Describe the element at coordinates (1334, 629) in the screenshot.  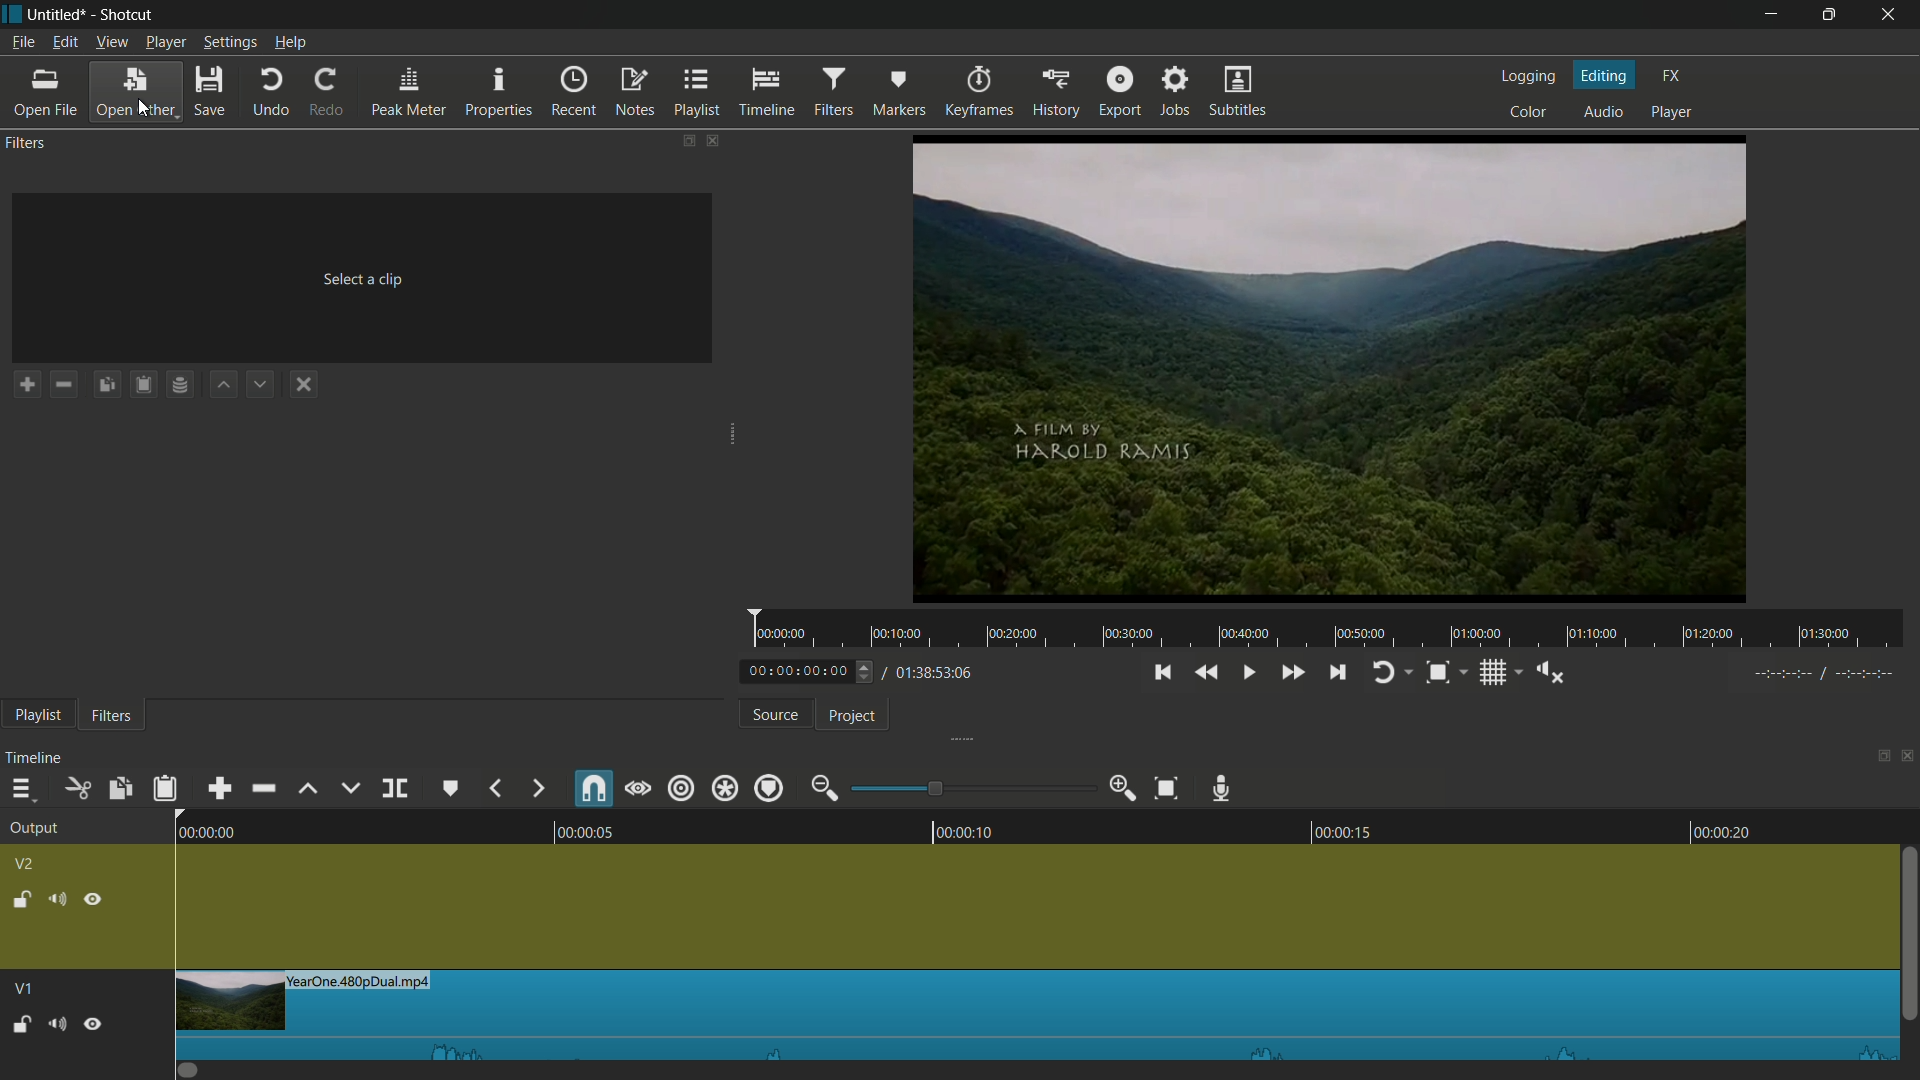
I see `time` at that location.